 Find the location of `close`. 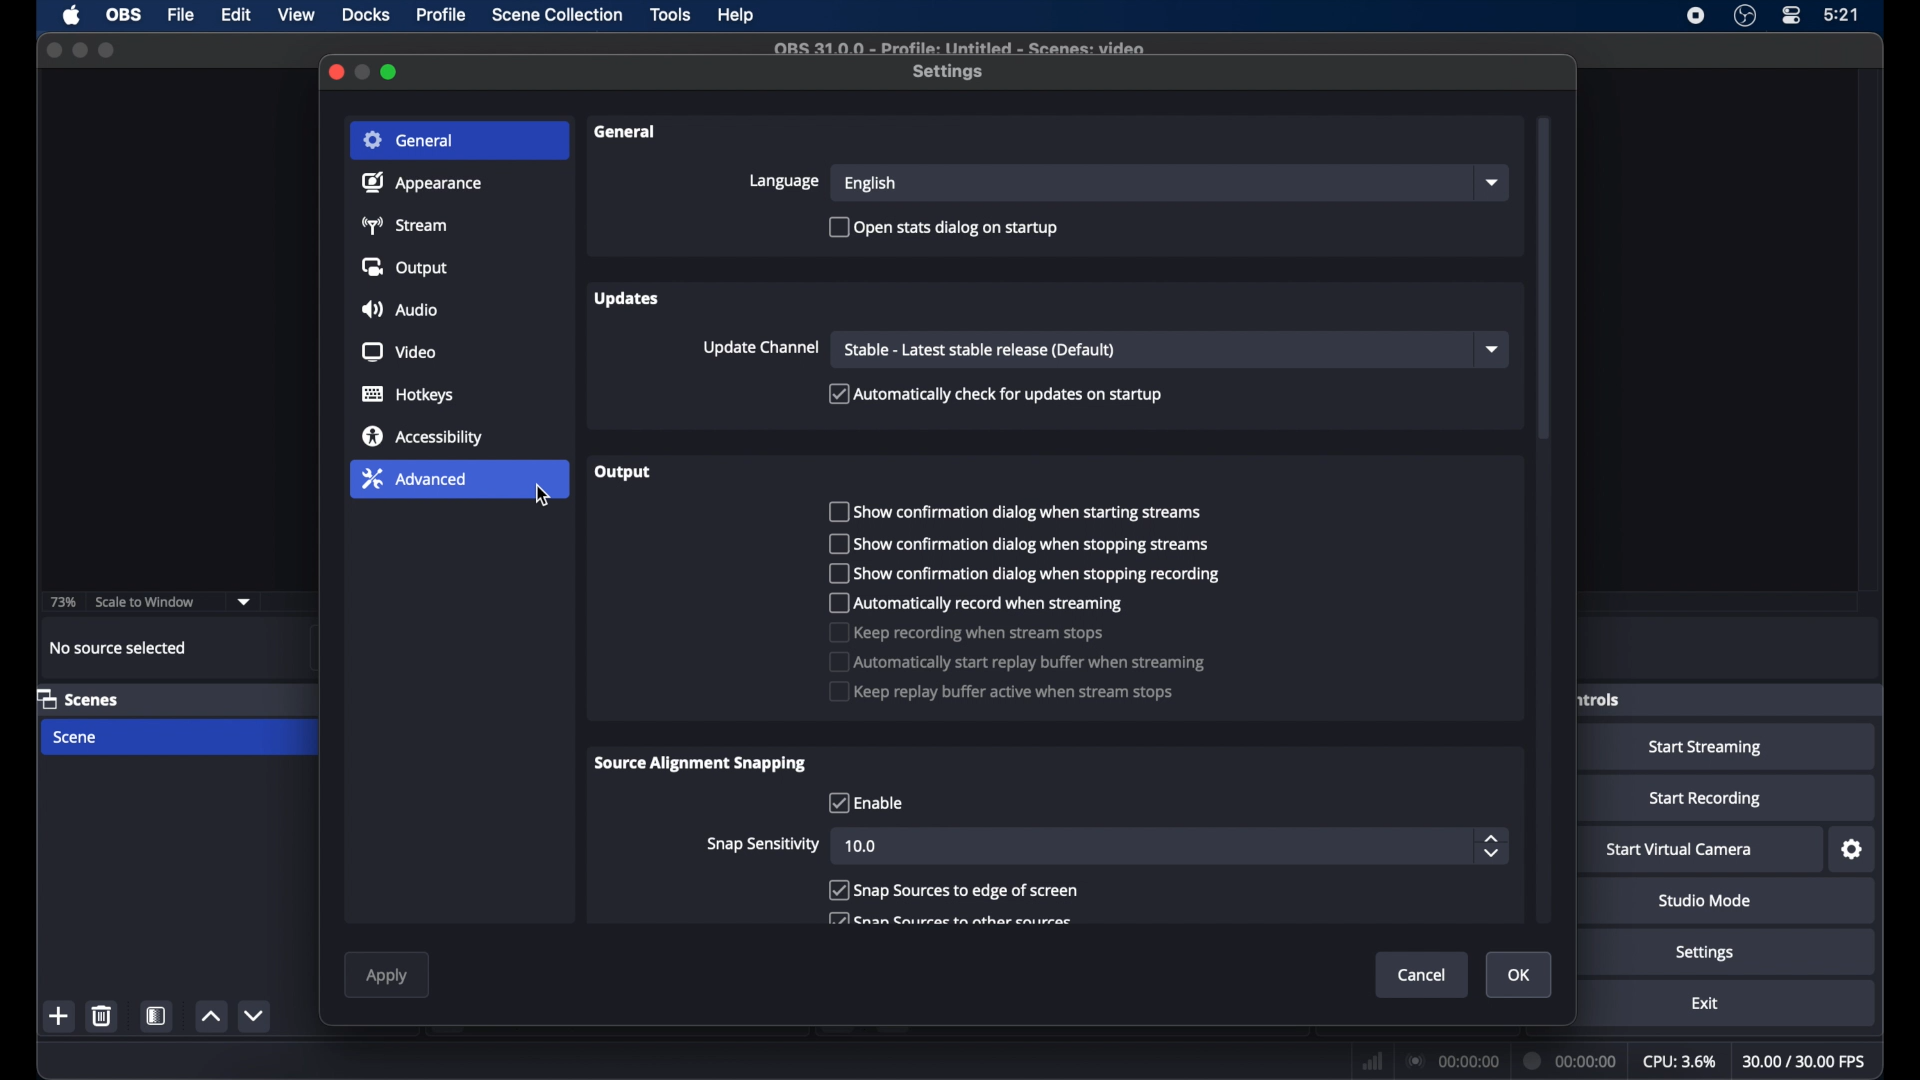

close is located at coordinates (54, 48).